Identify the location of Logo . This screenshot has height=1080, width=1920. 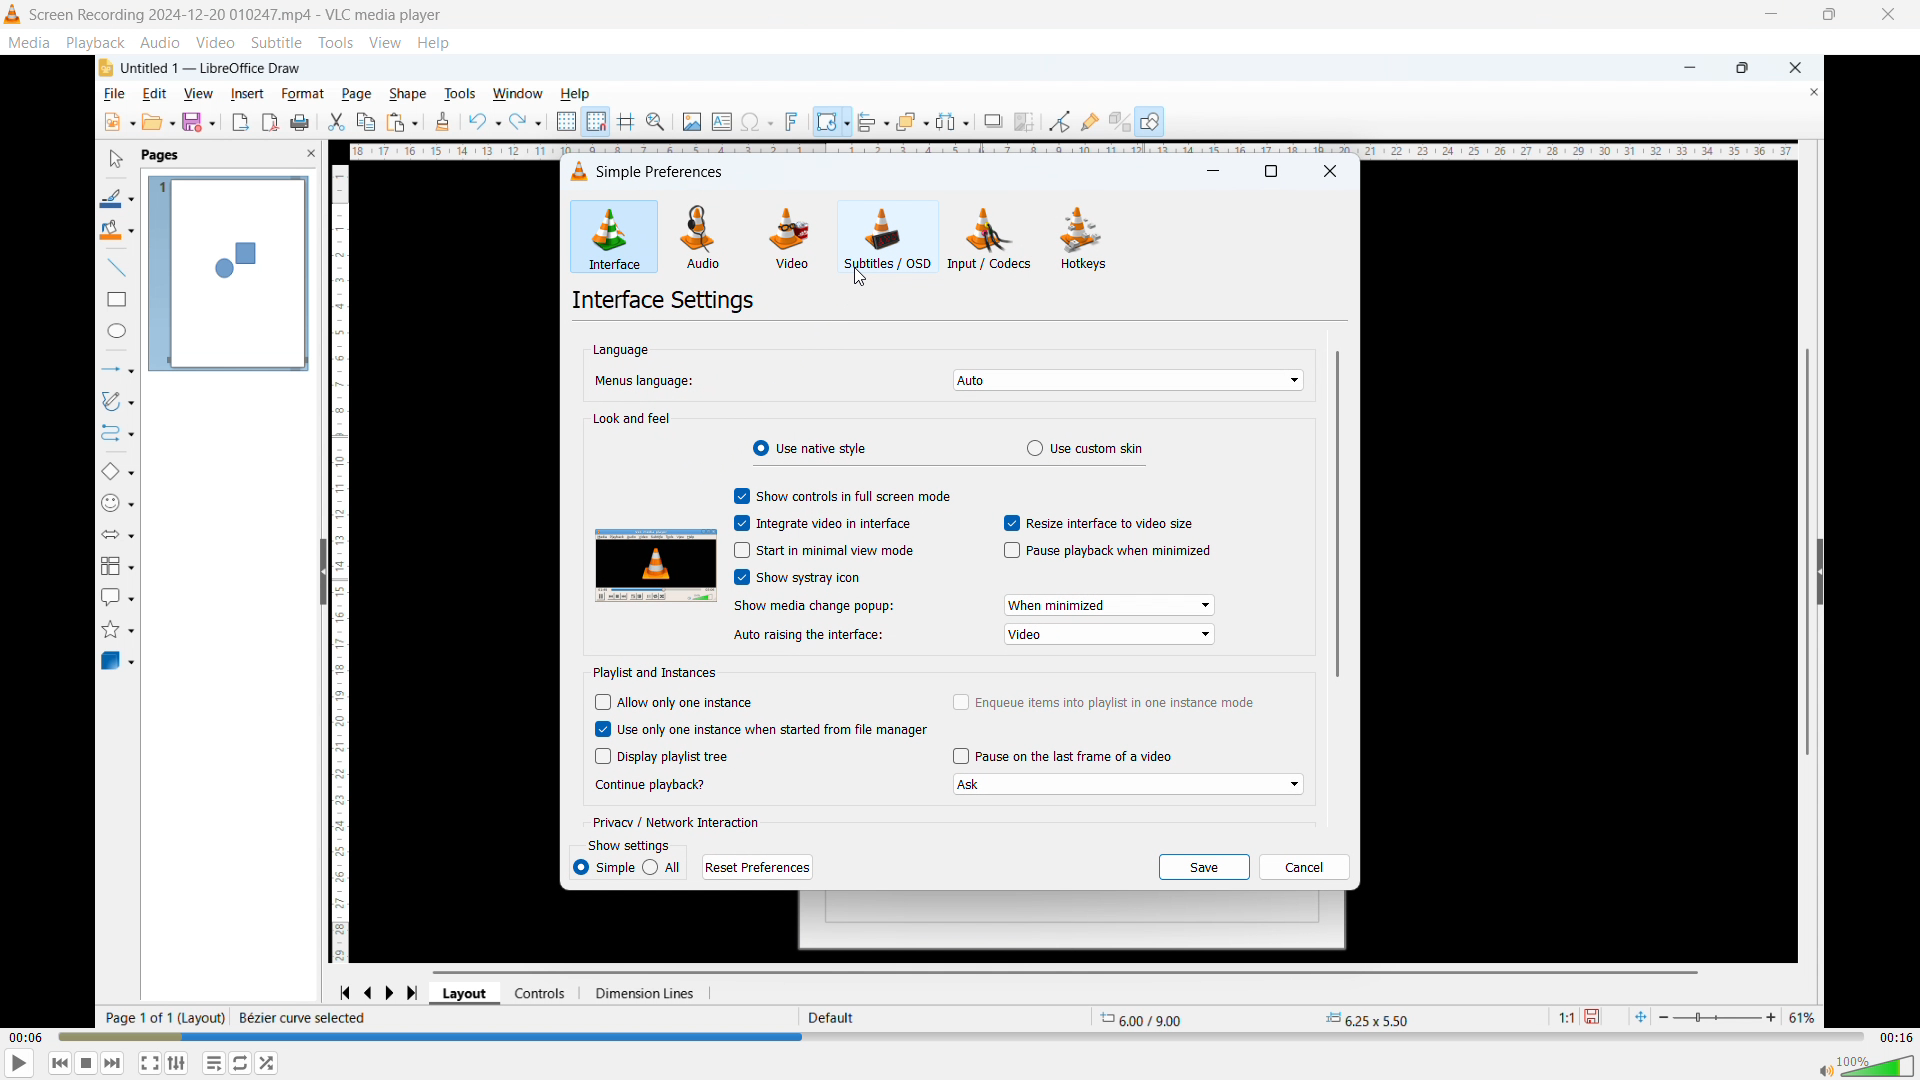
(13, 15).